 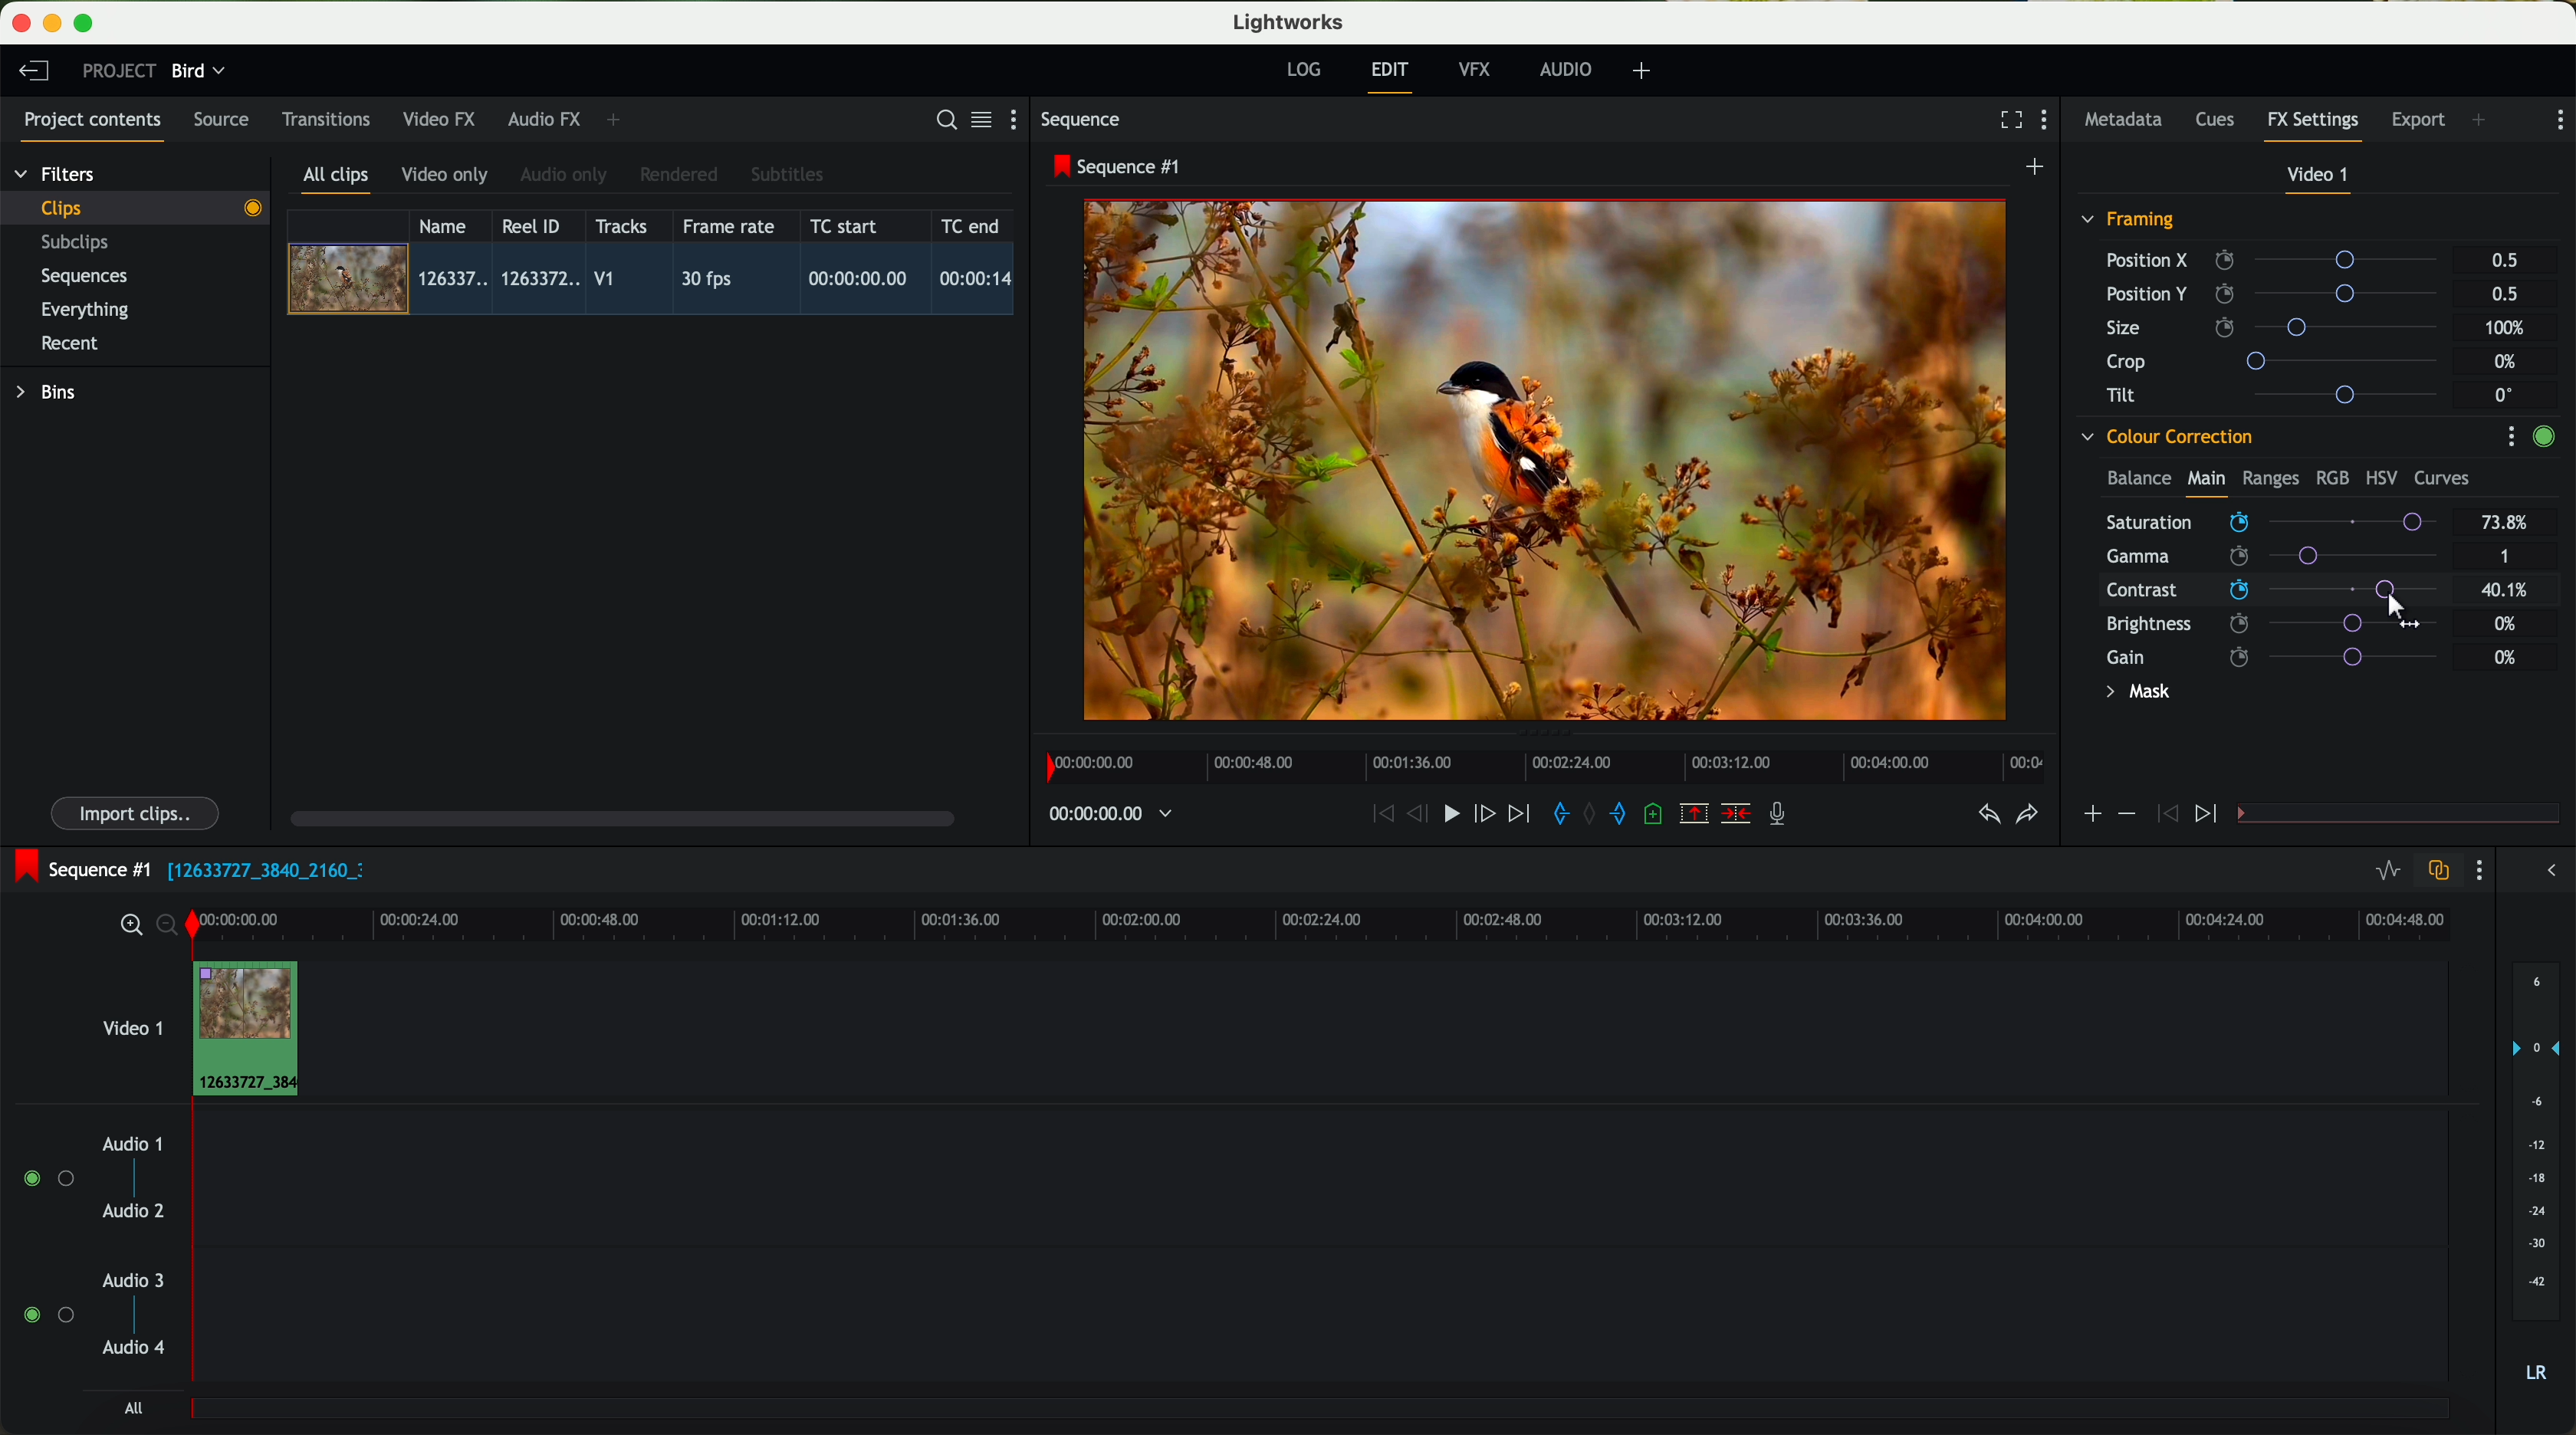 What do you see at coordinates (784, 175) in the screenshot?
I see `subtitles` at bounding box center [784, 175].